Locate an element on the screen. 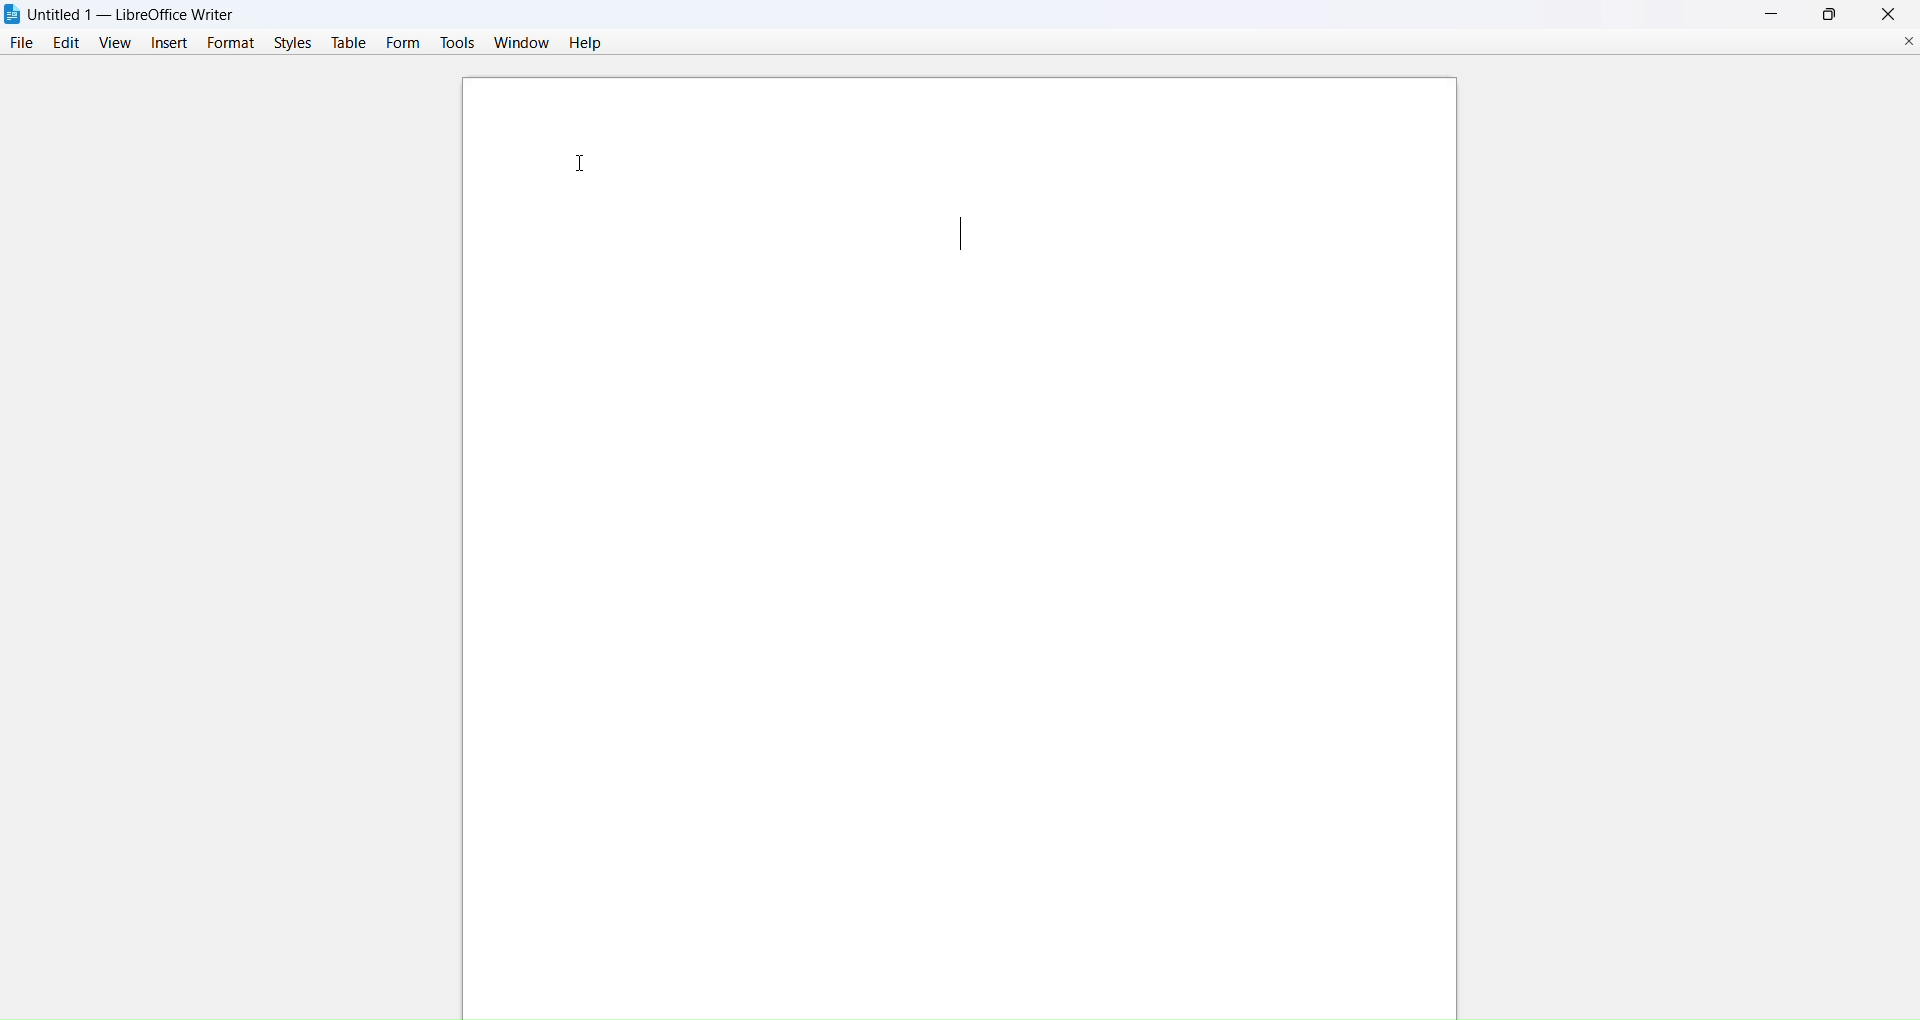 This screenshot has width=1920, height=1020. close is located at coordinates (1889, 13).